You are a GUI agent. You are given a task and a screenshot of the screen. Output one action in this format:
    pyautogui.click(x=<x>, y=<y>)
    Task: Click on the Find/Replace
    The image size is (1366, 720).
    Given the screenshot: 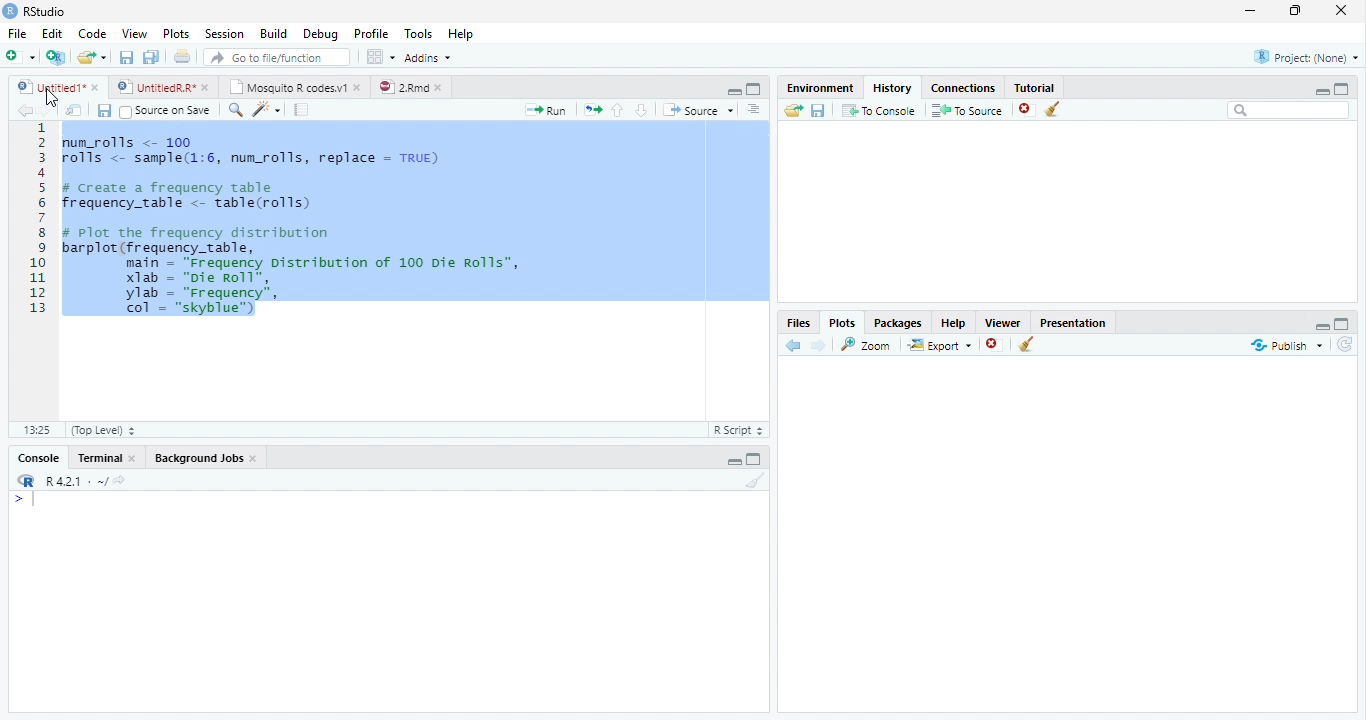 What is the action you would take?
    pyautogui.click(x=233, y=110)
    